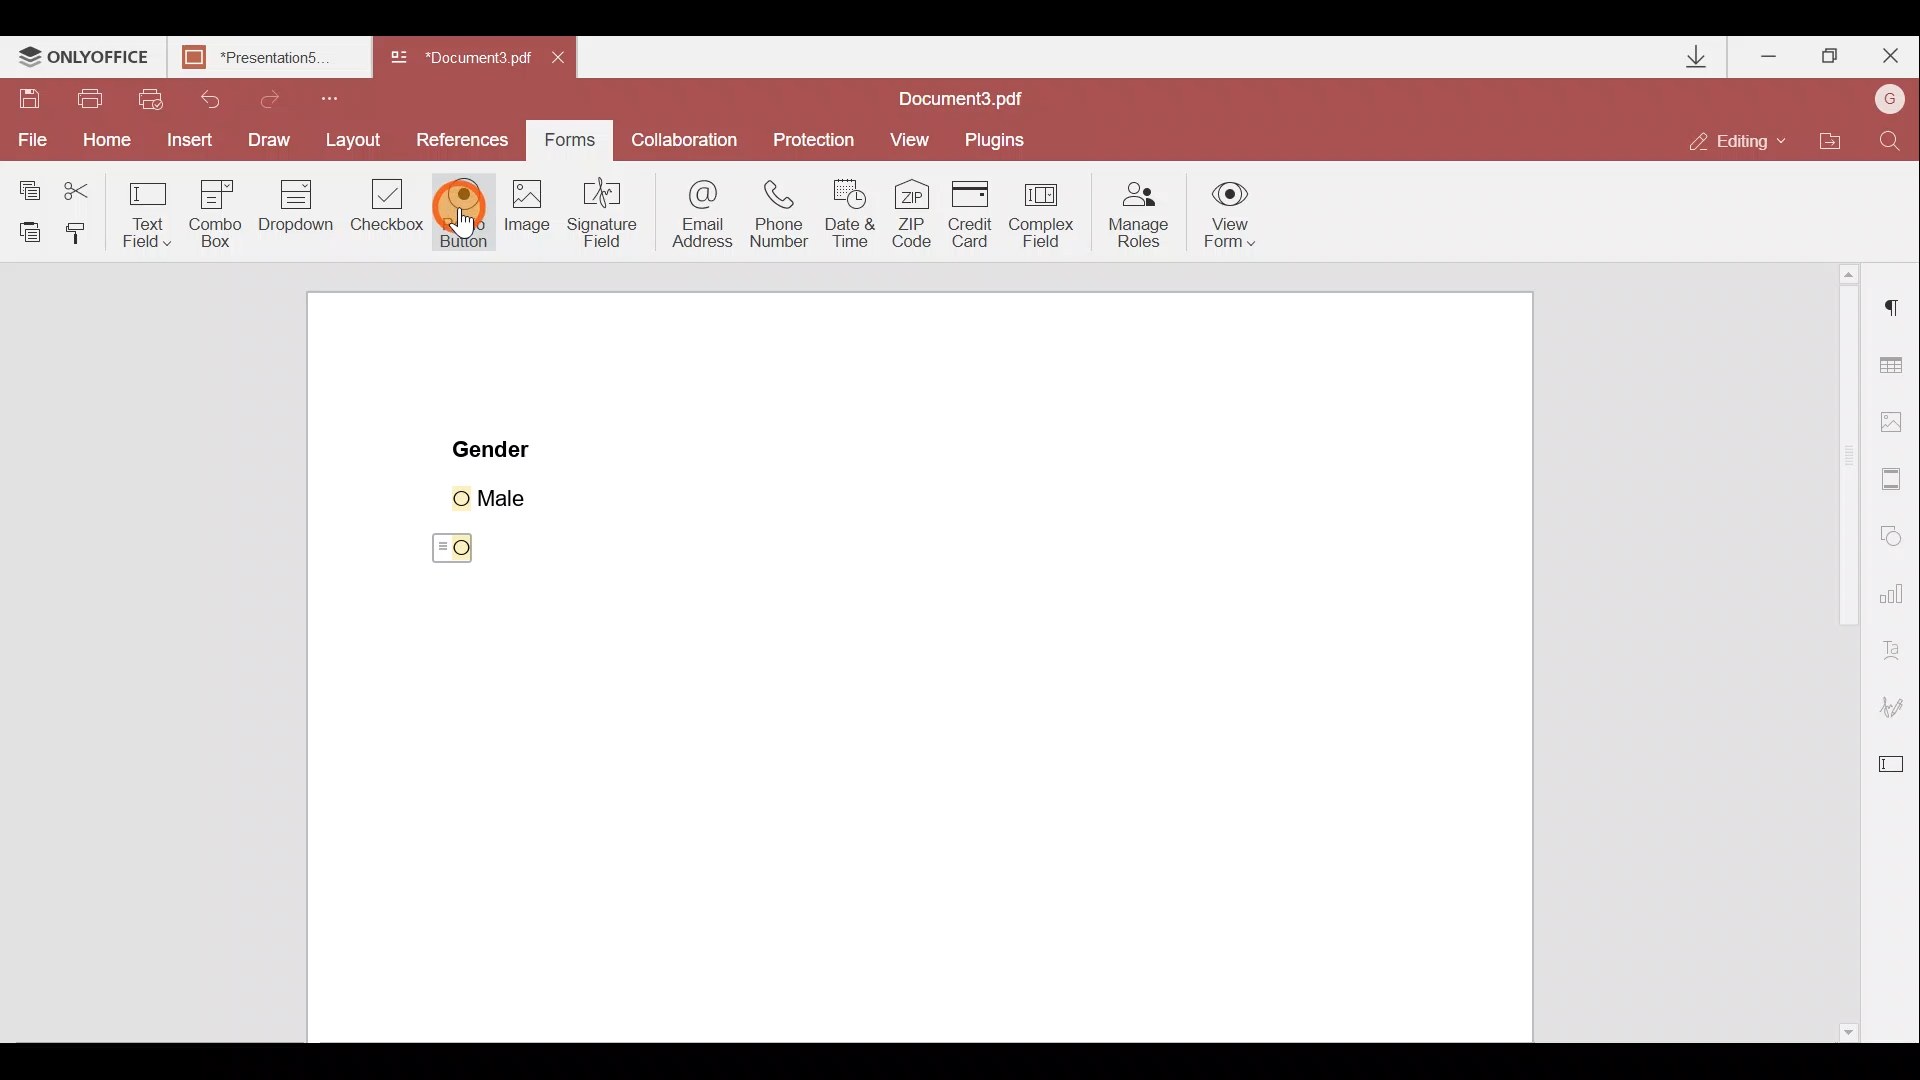 The width and height of the screenshot is (1920, 1080). I want to click on Gender, so click(494, 447).